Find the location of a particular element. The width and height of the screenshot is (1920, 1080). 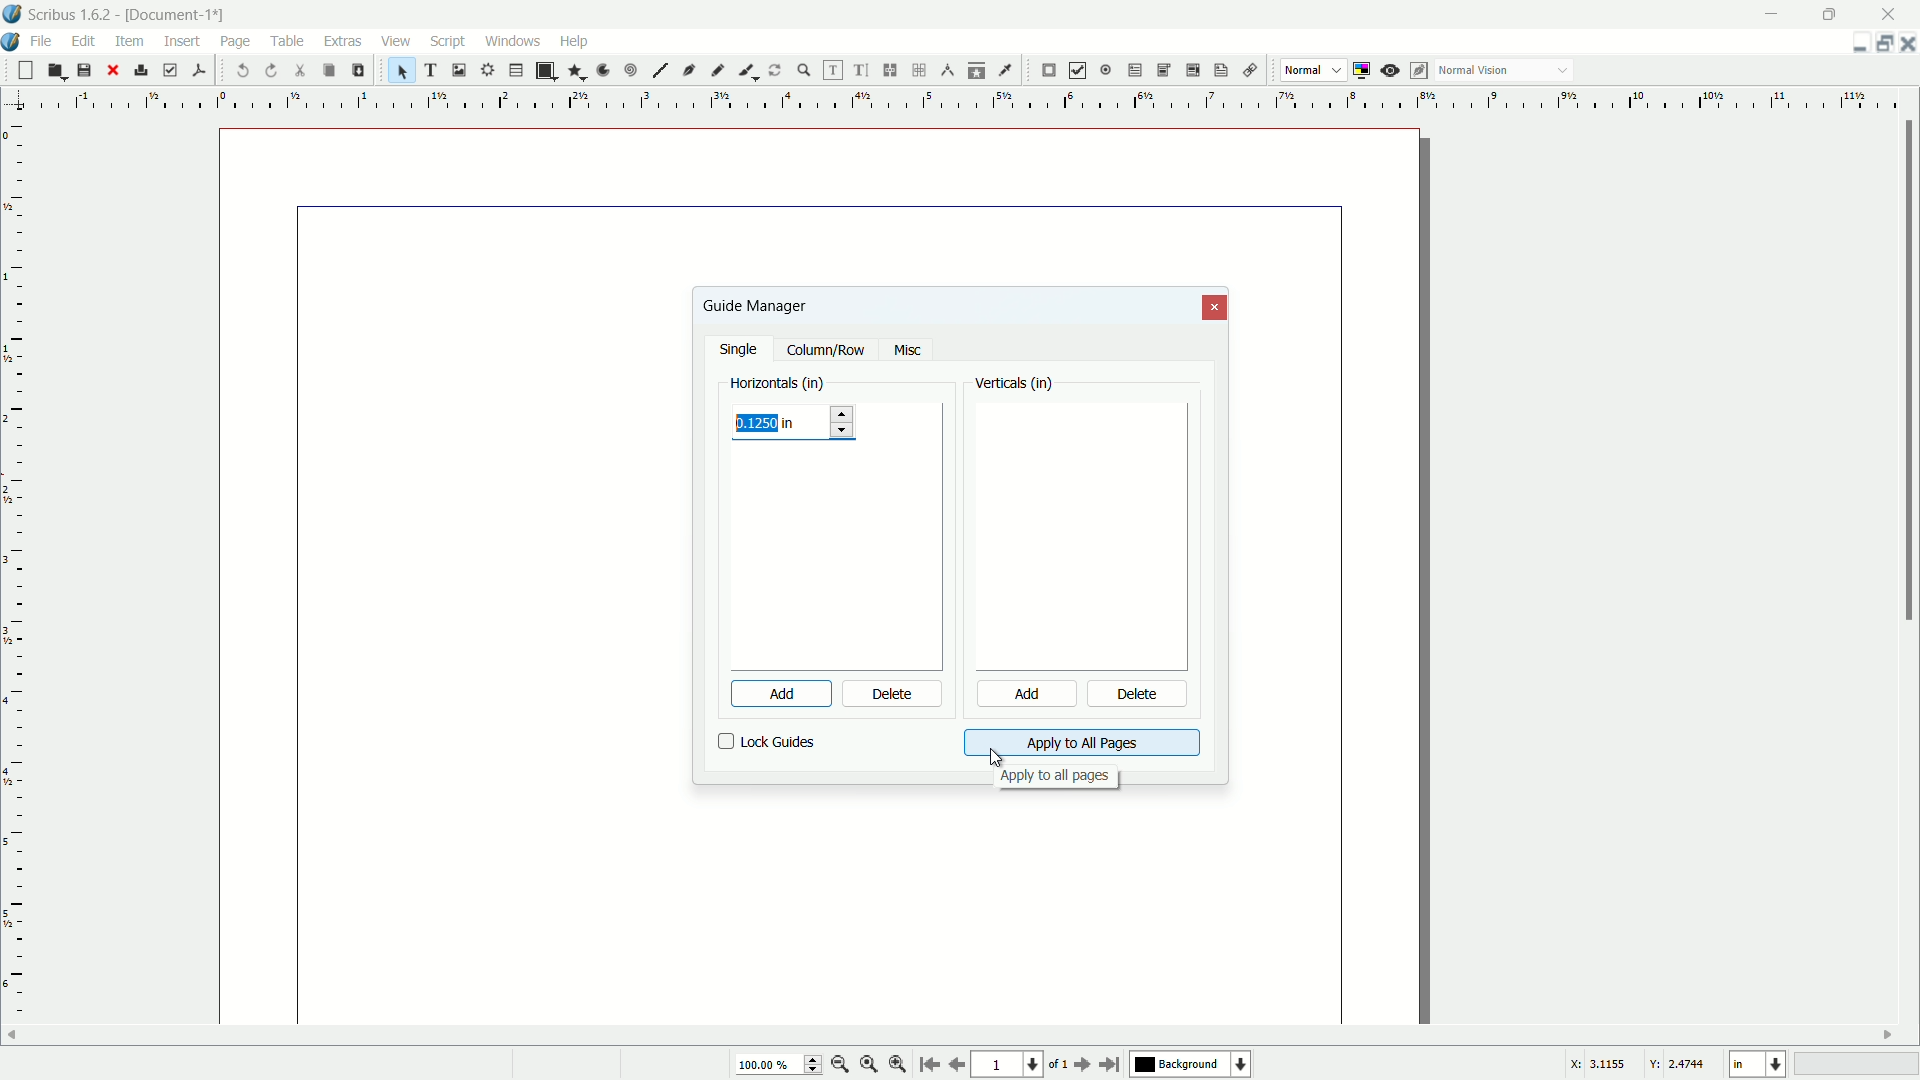

cursor is located at coordinates (995, 756).